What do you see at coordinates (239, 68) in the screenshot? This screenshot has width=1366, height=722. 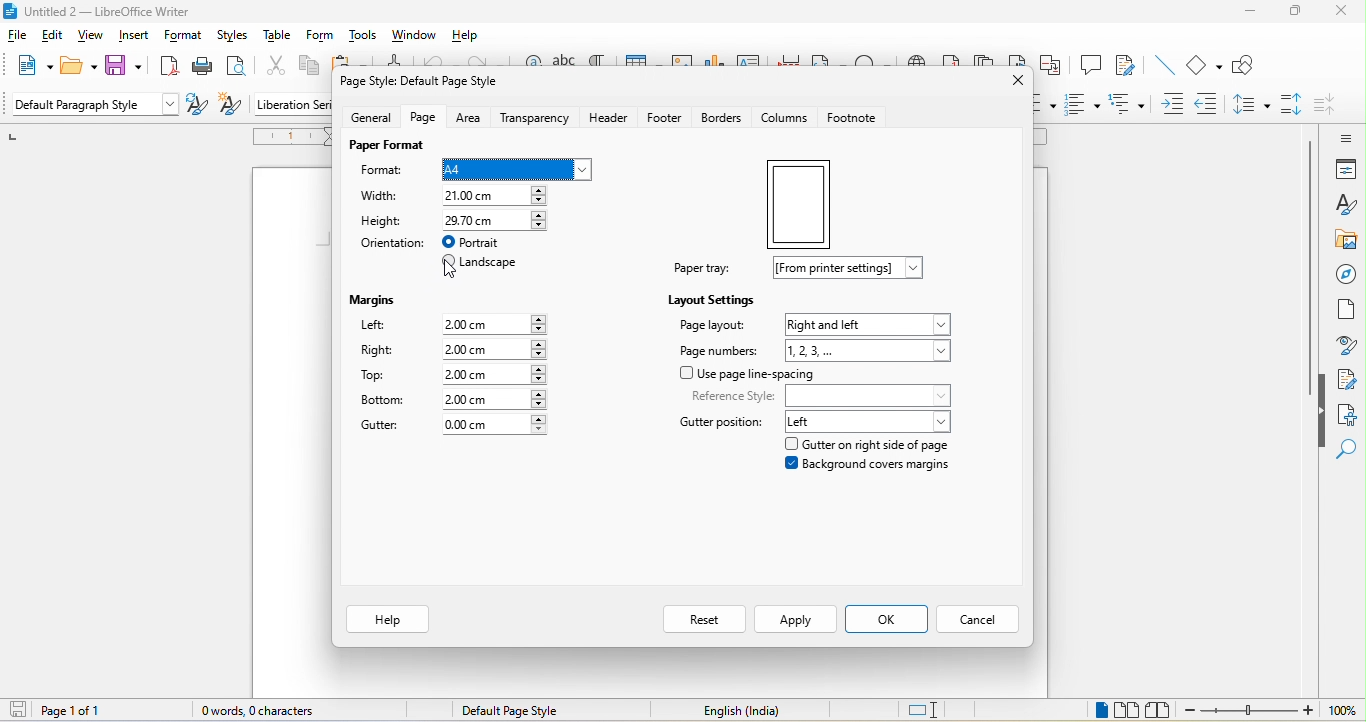 I see `print preview` at bounding box center [239, 68].